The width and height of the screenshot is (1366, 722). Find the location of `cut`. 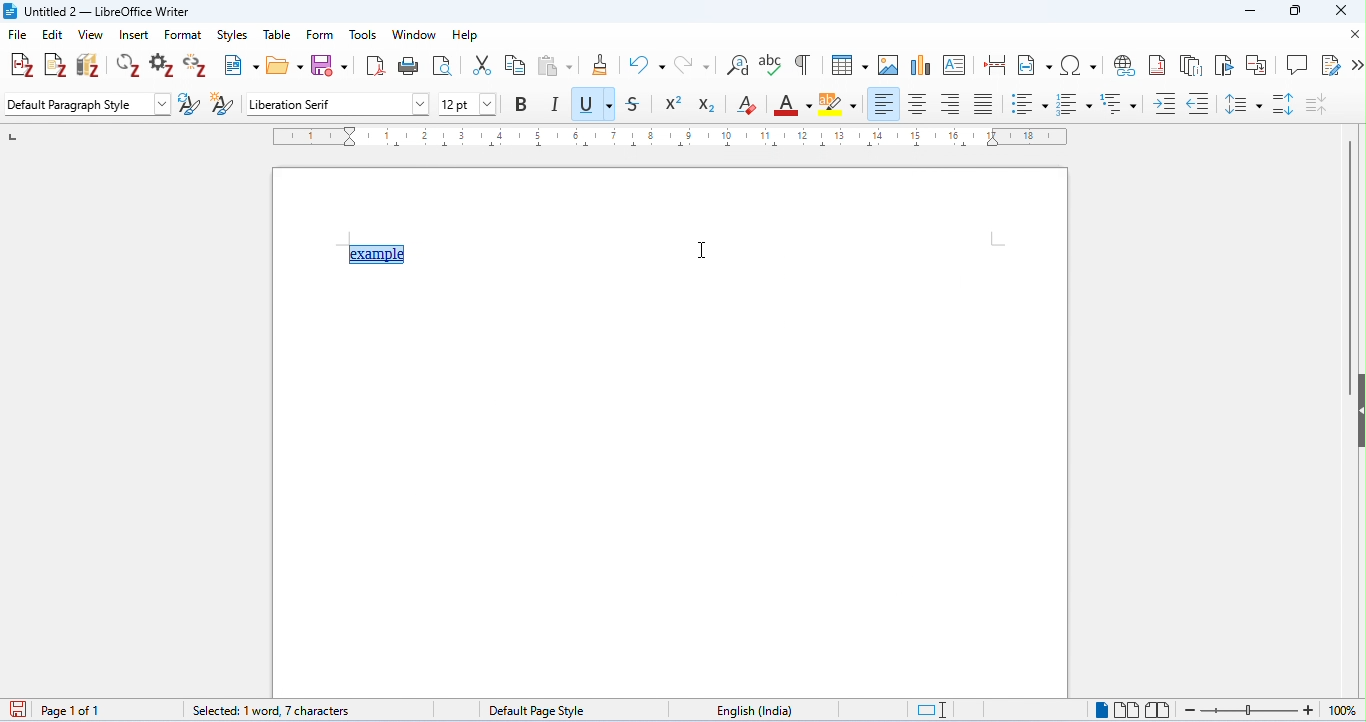

cut is located at coordinates (482, 64).